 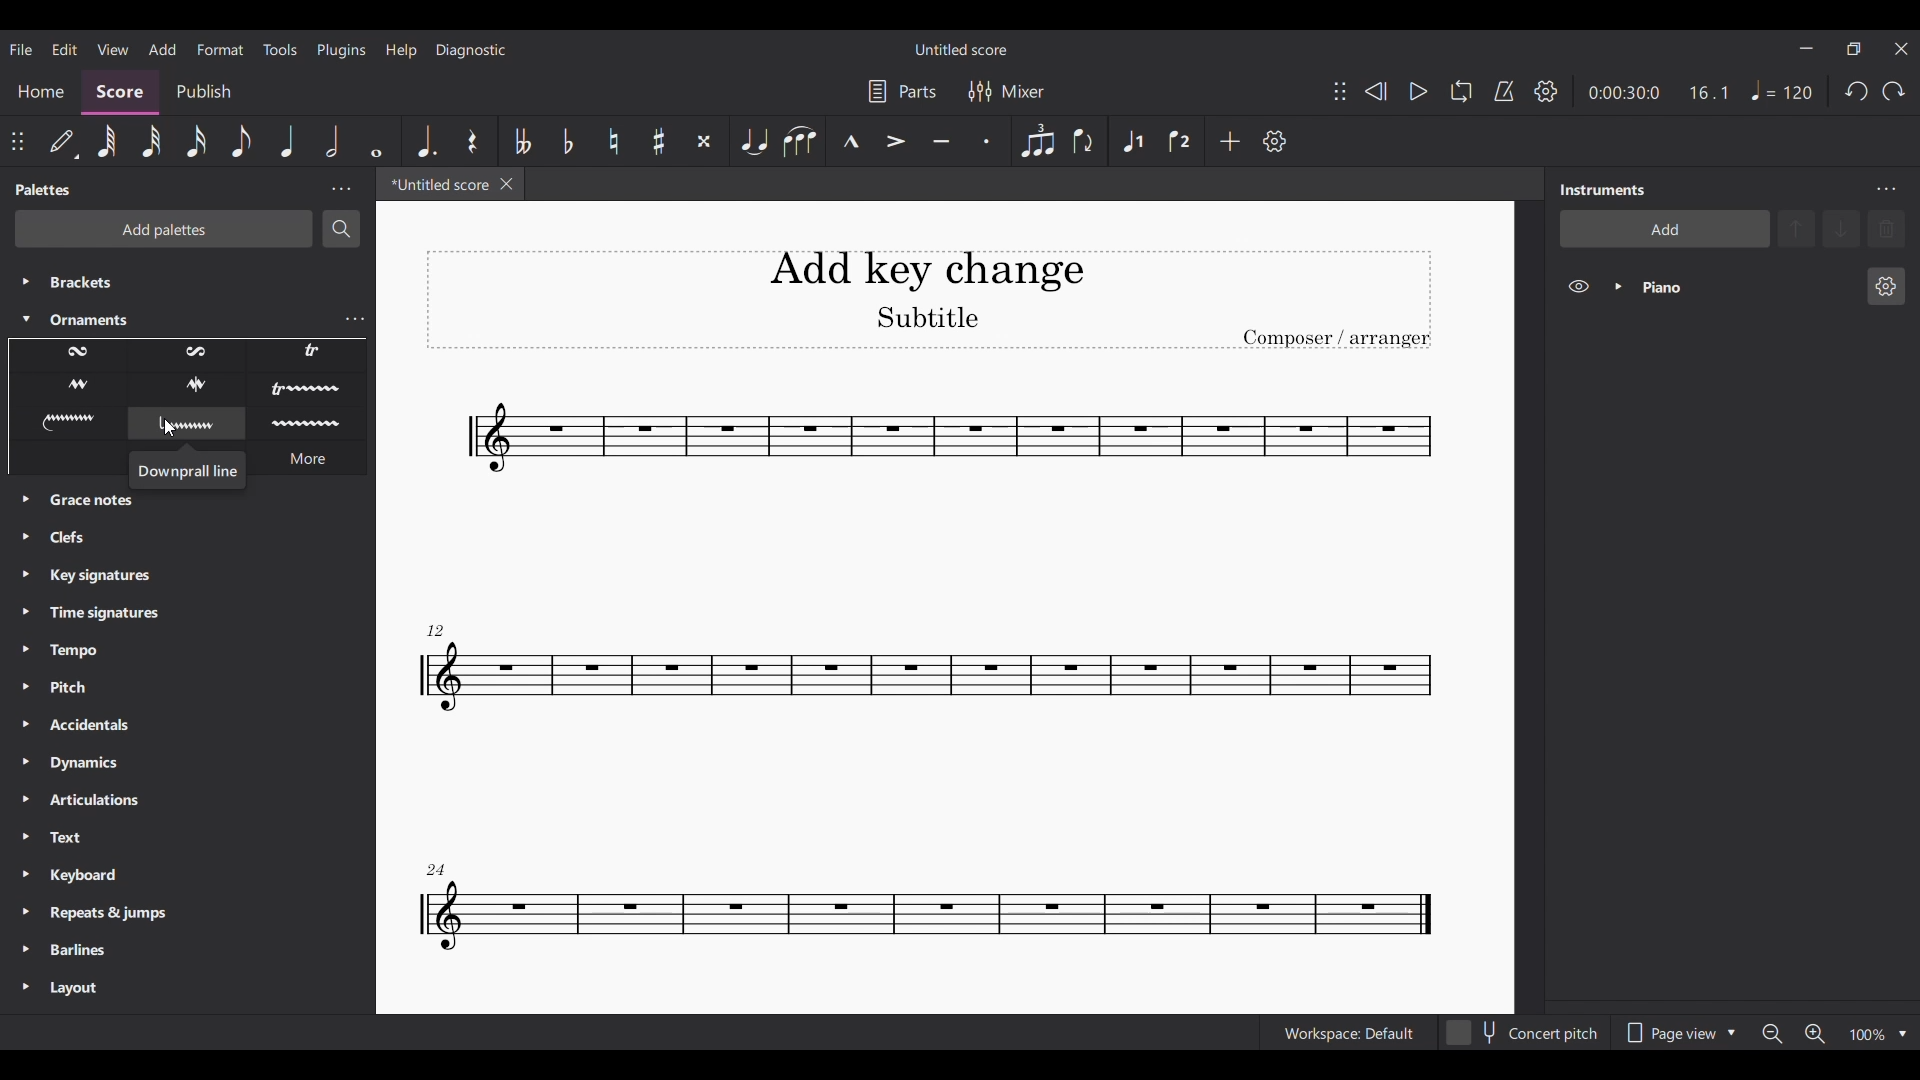 What do you see at coordinates (1903, 1034) in the screenshot?
I see `Zoom options` at bounding box center [1903, 1034].